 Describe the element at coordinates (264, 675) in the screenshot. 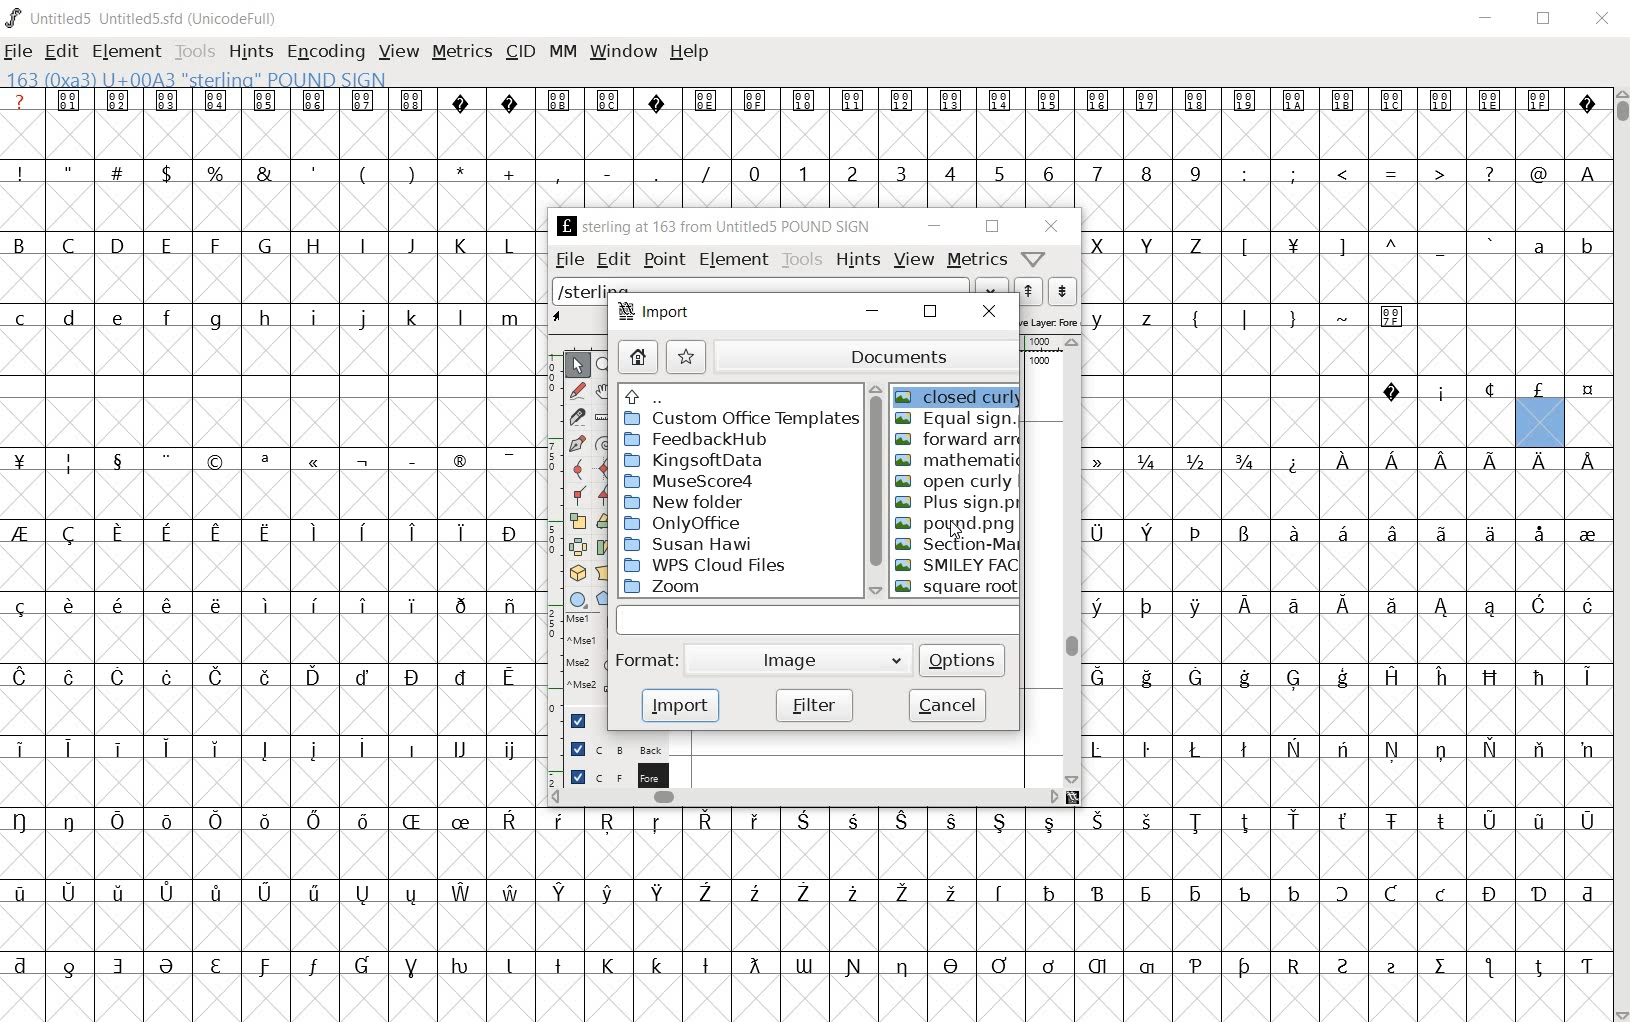

I see `Symbol` at that location.